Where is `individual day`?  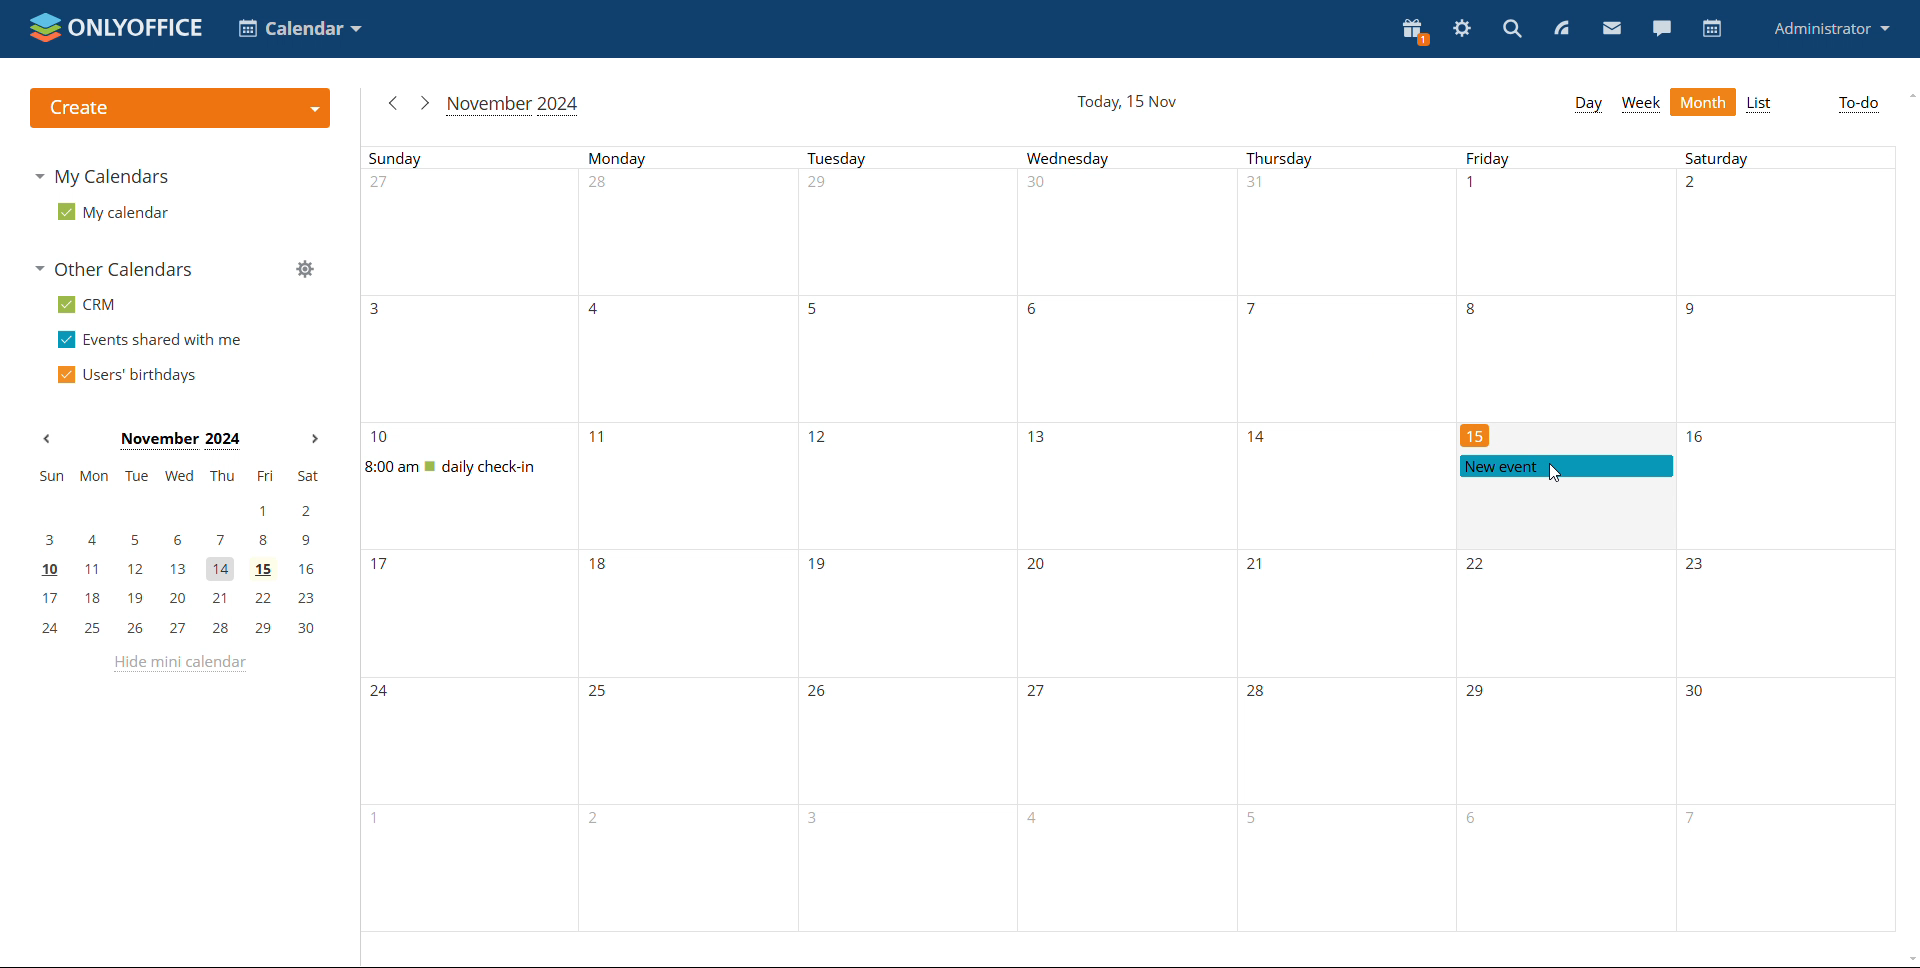 individual day is located at coordinates (478, 158).